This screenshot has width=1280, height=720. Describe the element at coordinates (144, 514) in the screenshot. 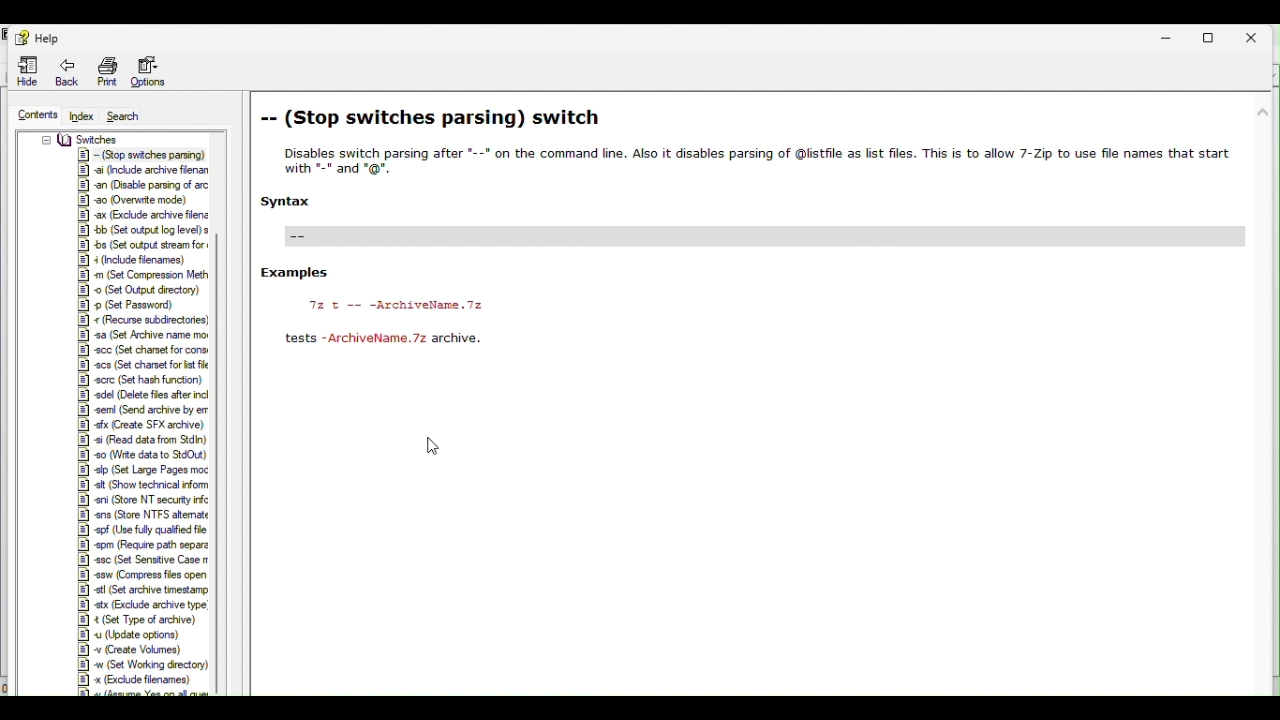

I see `` at that location.